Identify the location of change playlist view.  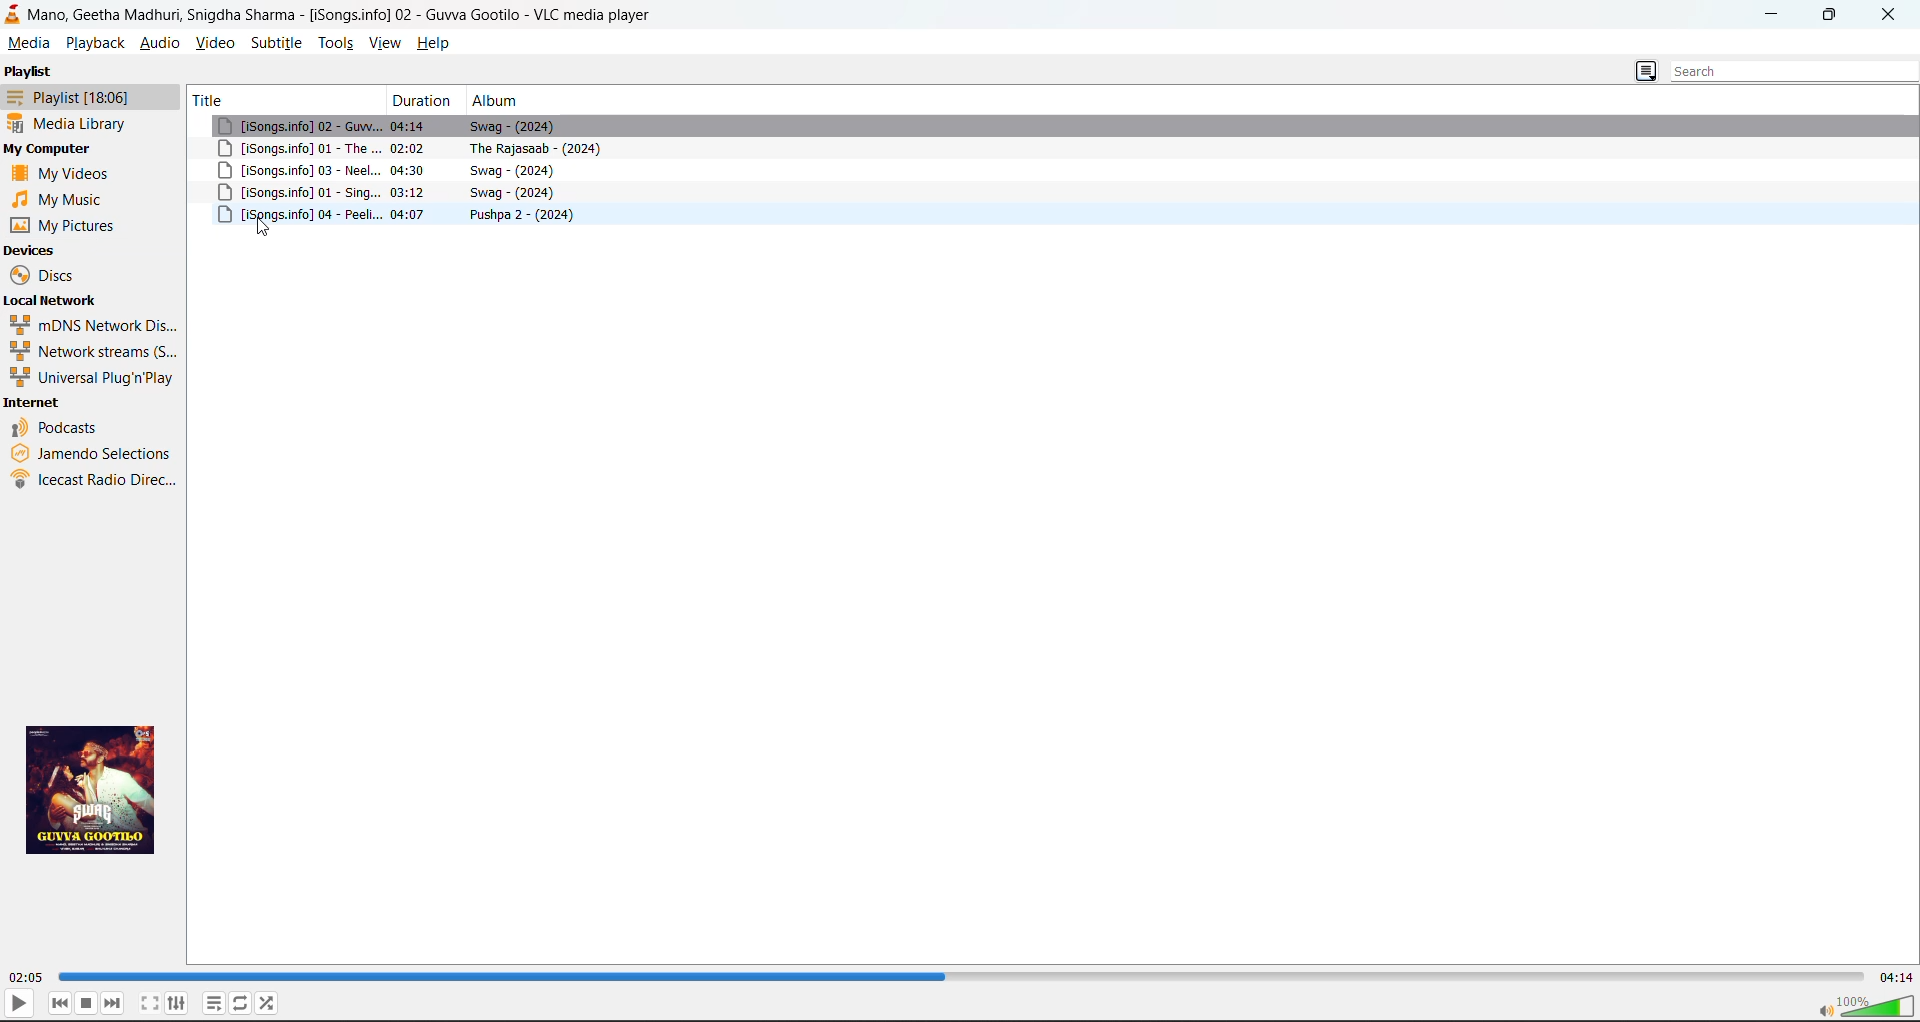
(1645, 73).